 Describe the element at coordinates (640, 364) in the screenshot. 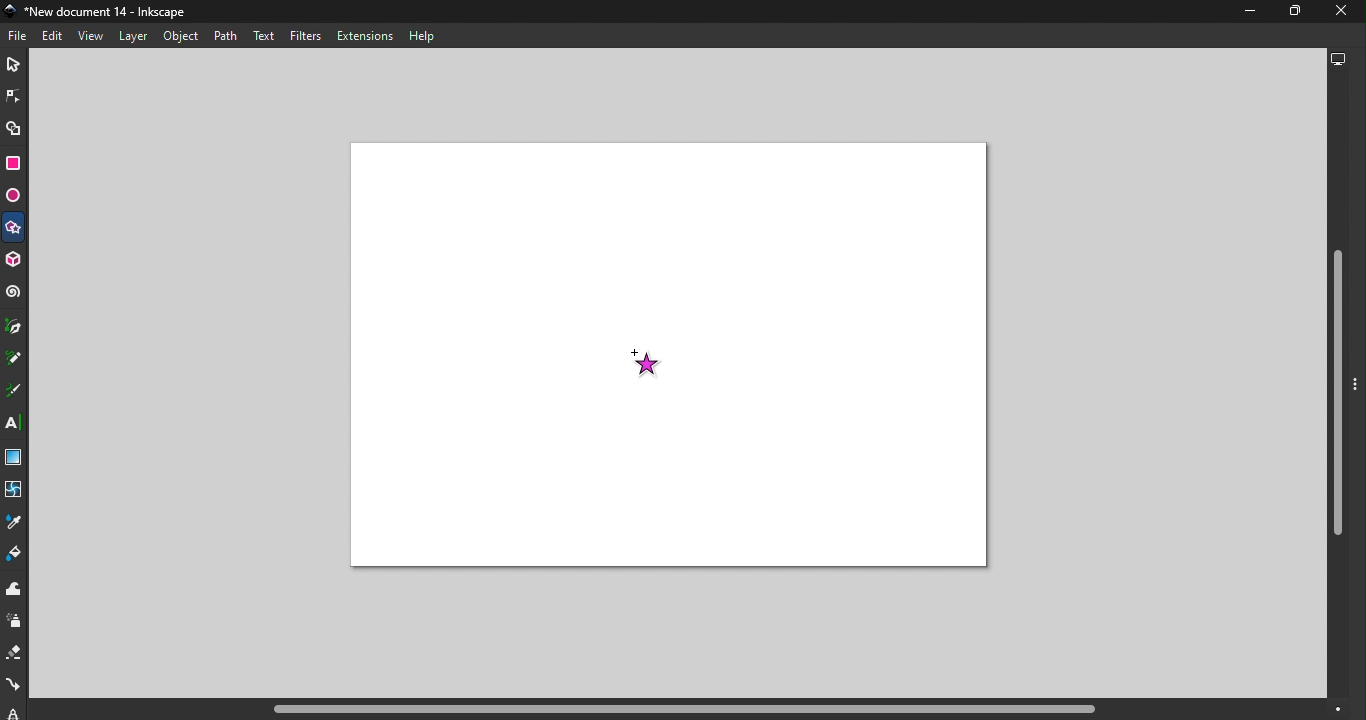

I see `Cursor` at that location.